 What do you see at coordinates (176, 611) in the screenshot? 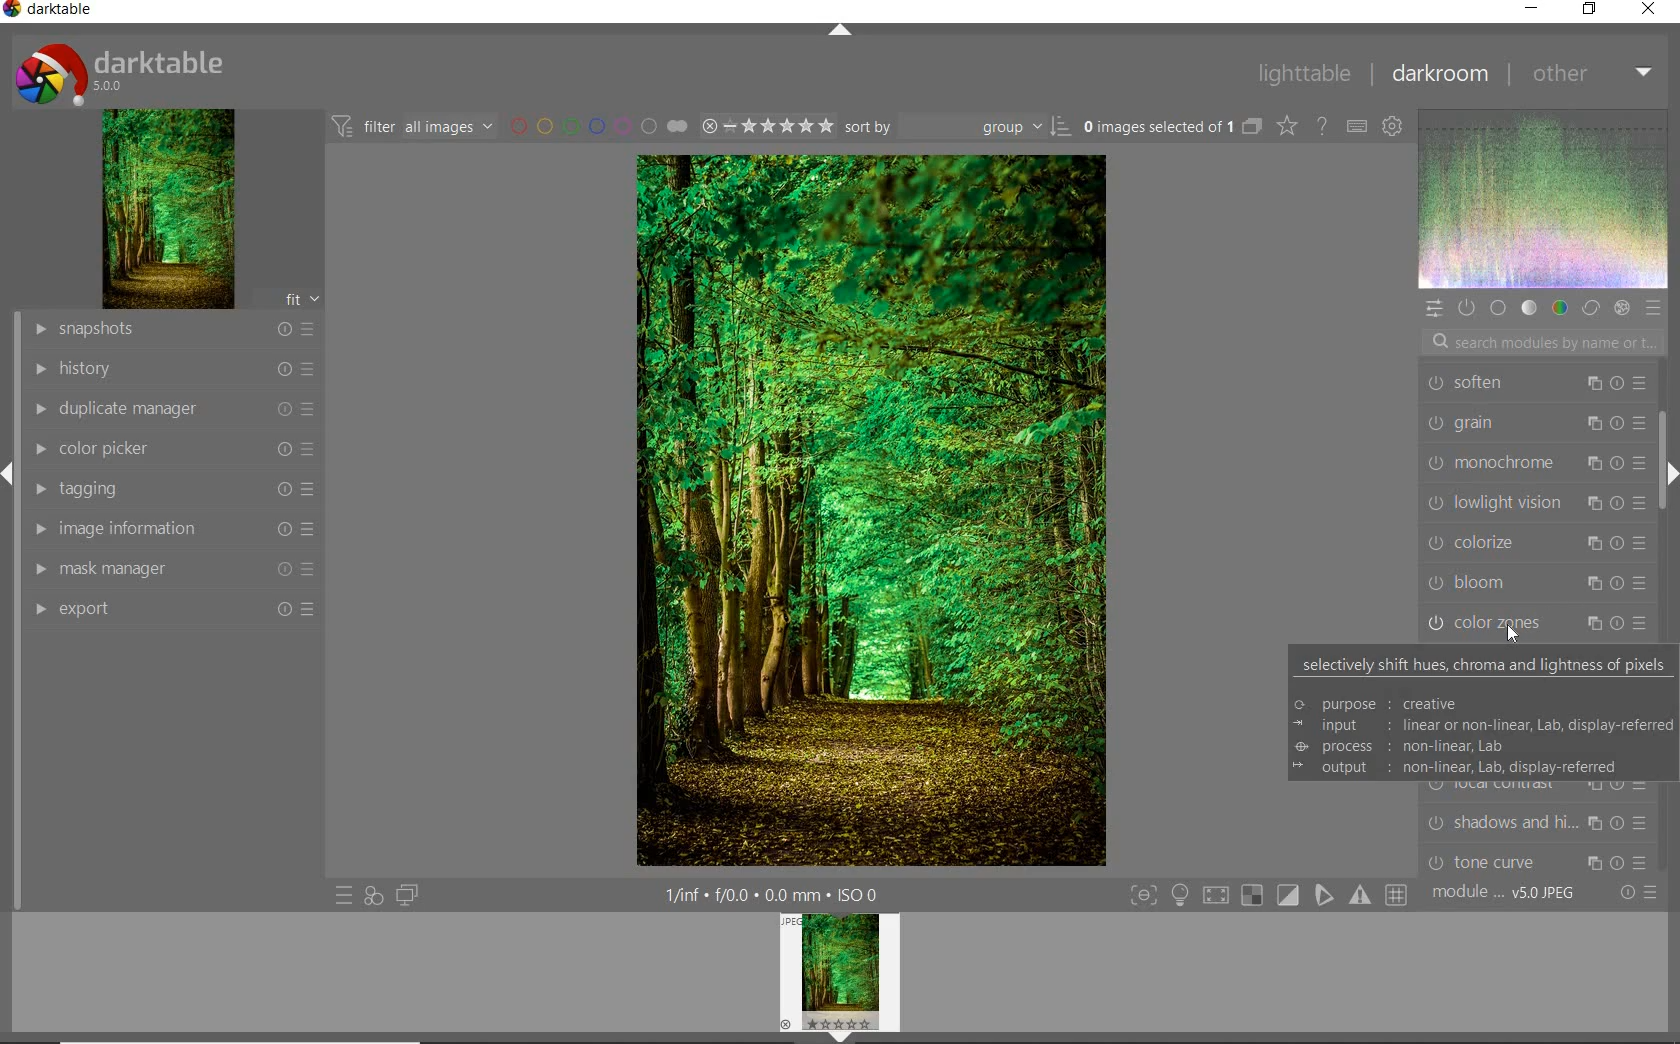
I see `EFFORT` at bounding box center [176, 611].